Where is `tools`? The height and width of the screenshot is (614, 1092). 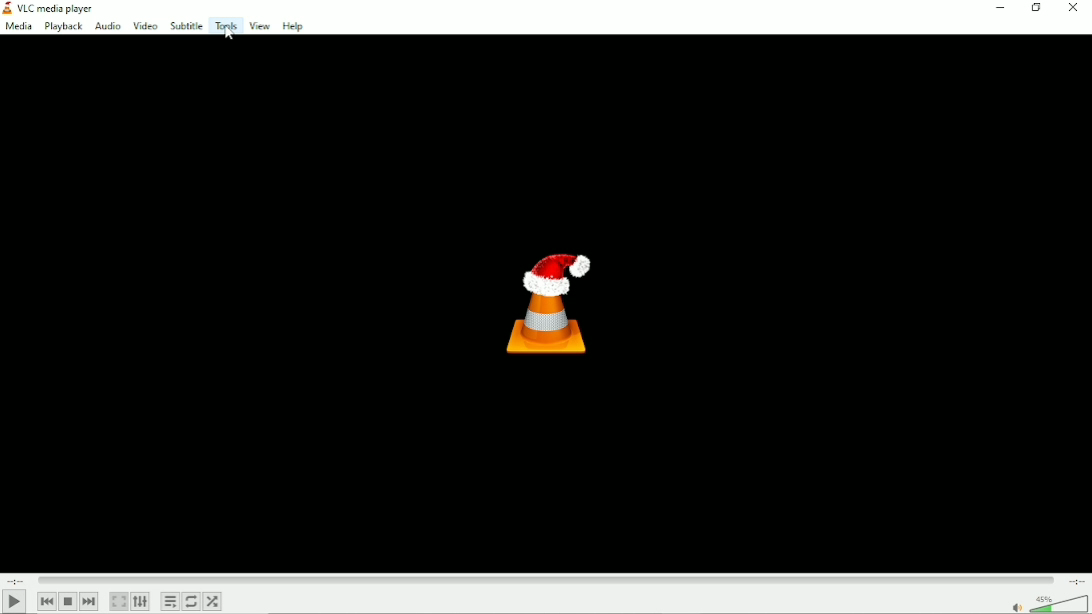 tools is located at coordinates (224, 27).